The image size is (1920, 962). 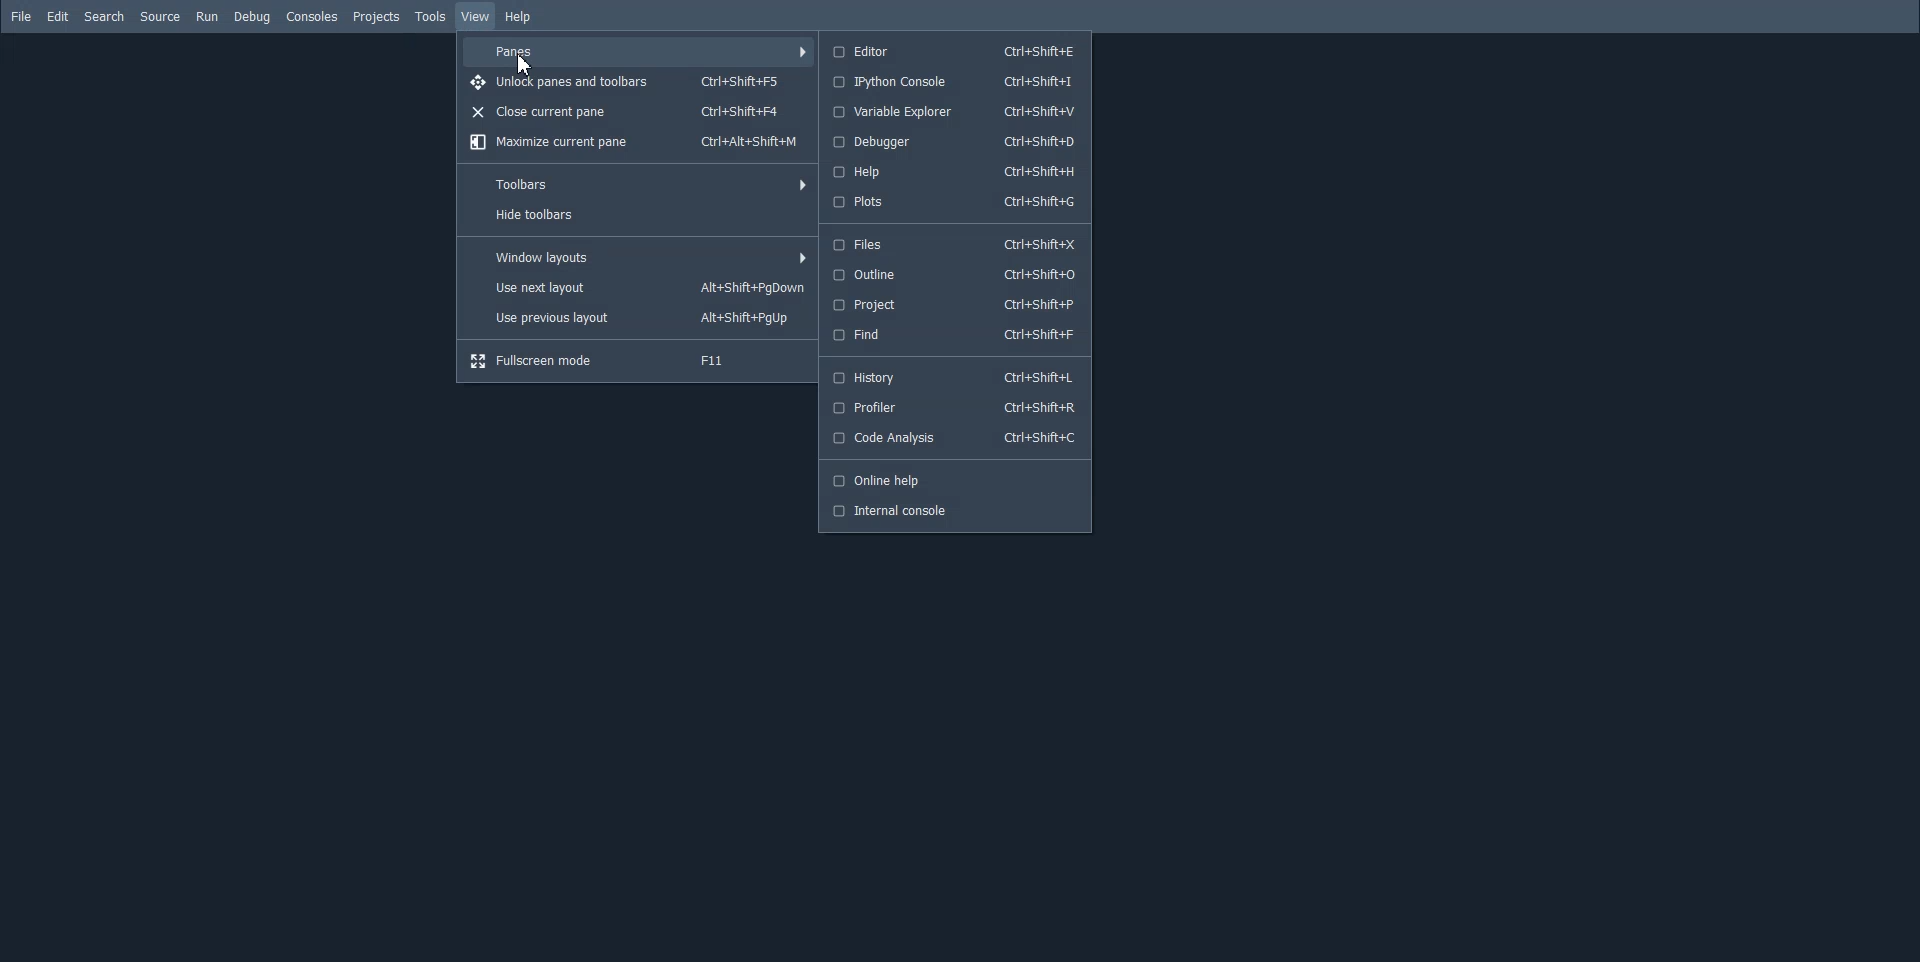 What do you see at coordinates (637, 143) in the screenshot?
I see `Maximize current pane` at bounding box center [637, 143].